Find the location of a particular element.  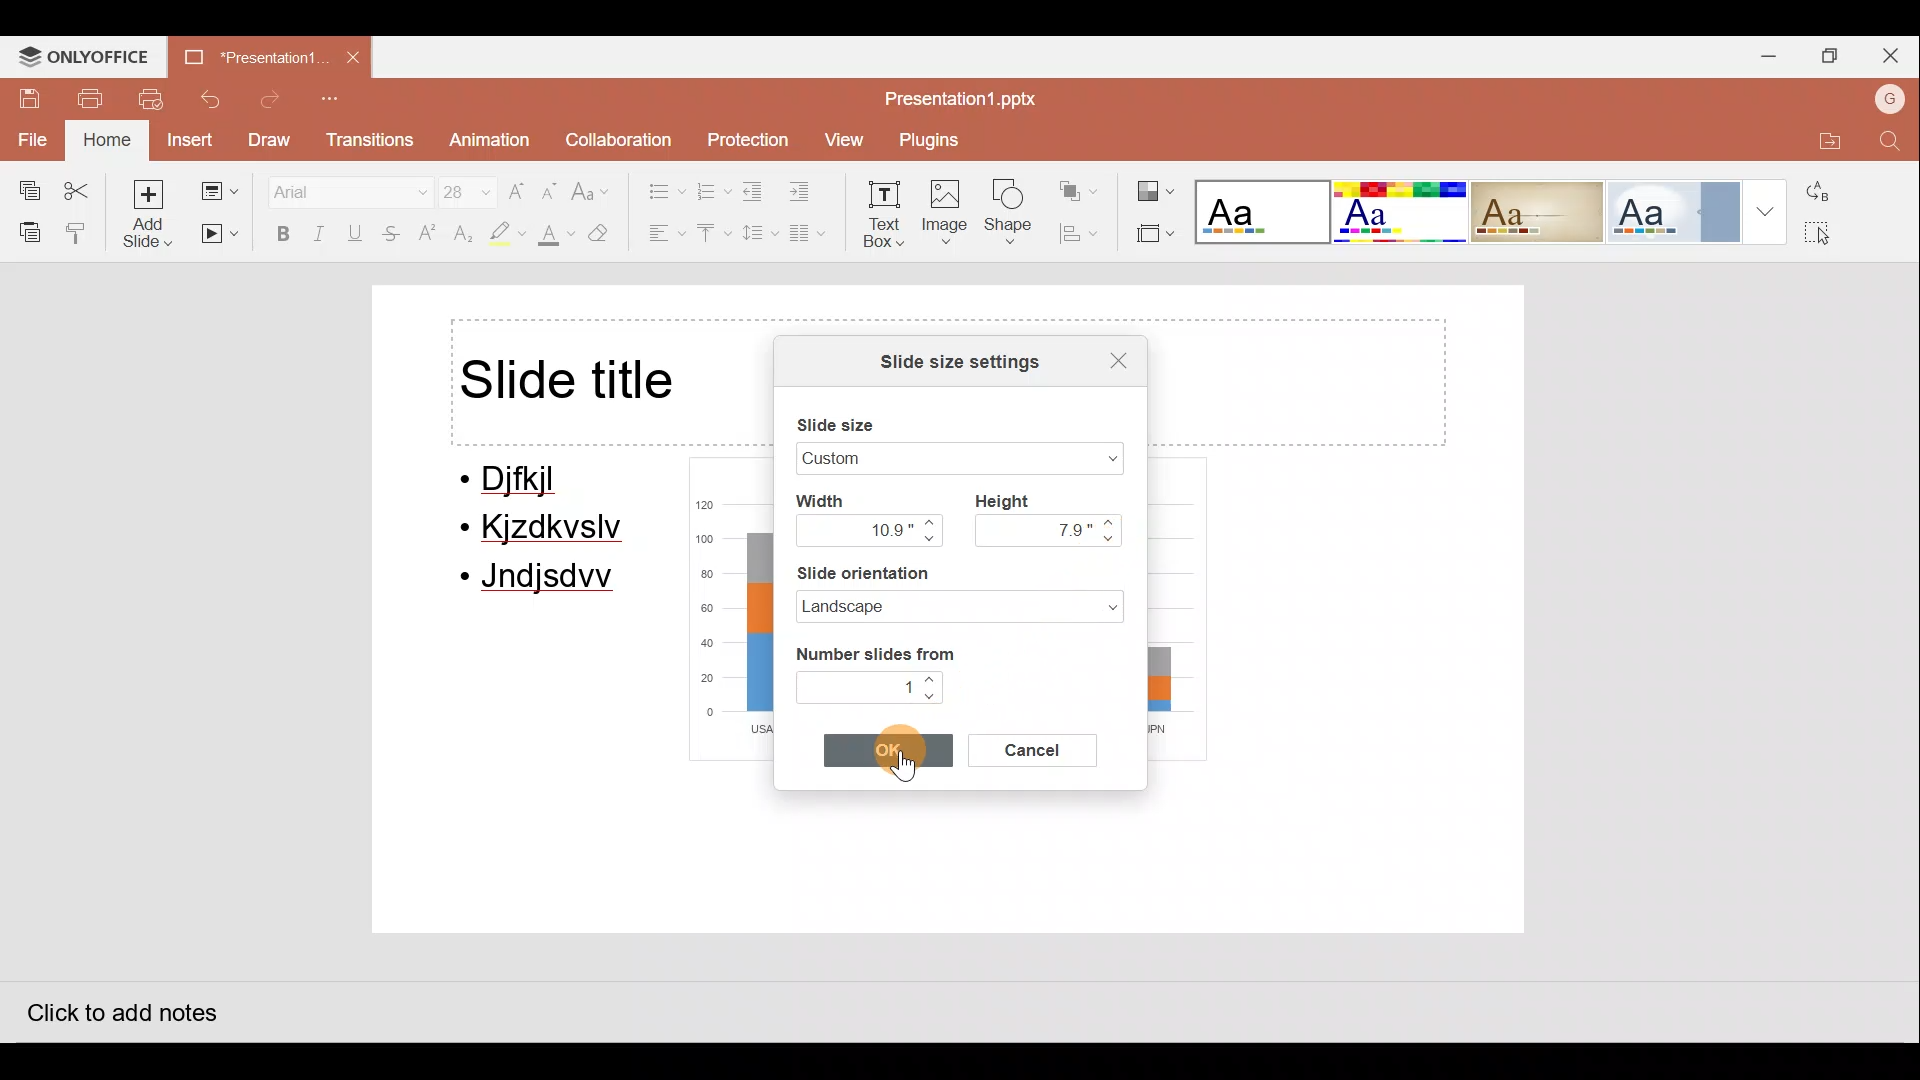

Presentation1. is located at coordinates (252, 54).